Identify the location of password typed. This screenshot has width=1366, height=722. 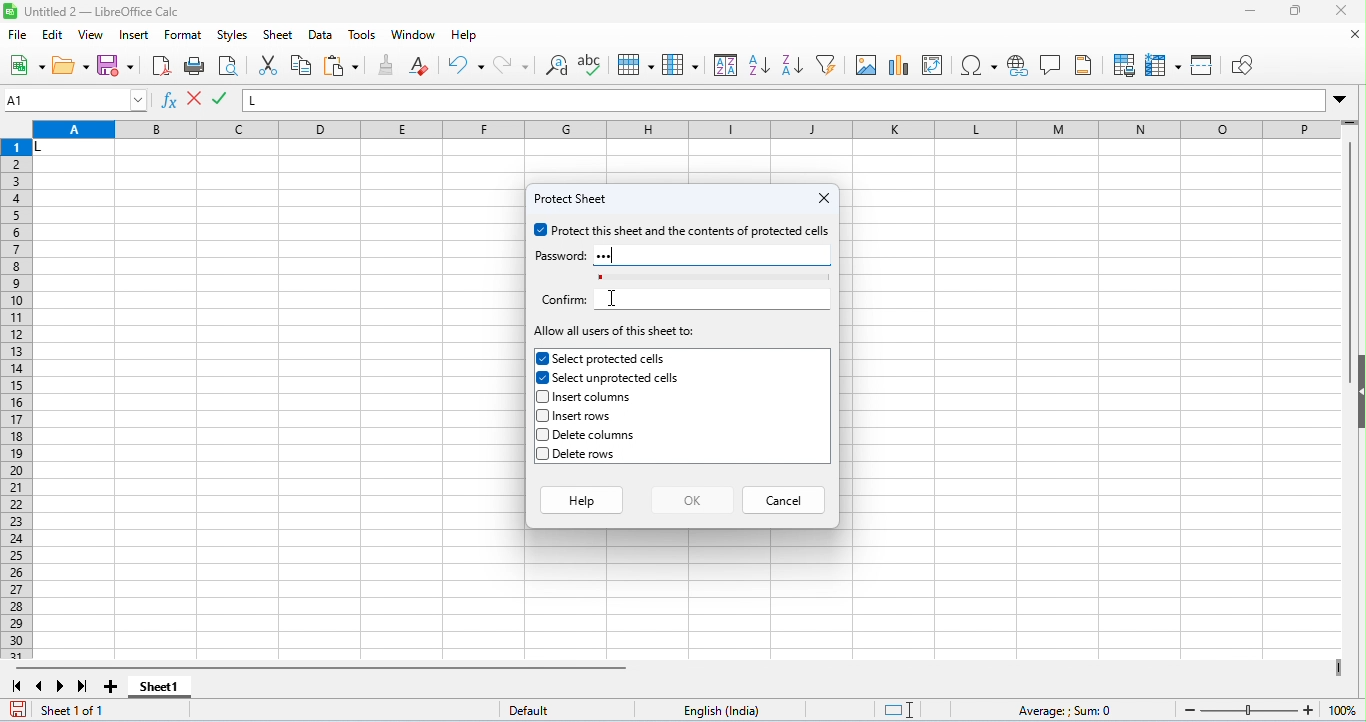
(612, 256).